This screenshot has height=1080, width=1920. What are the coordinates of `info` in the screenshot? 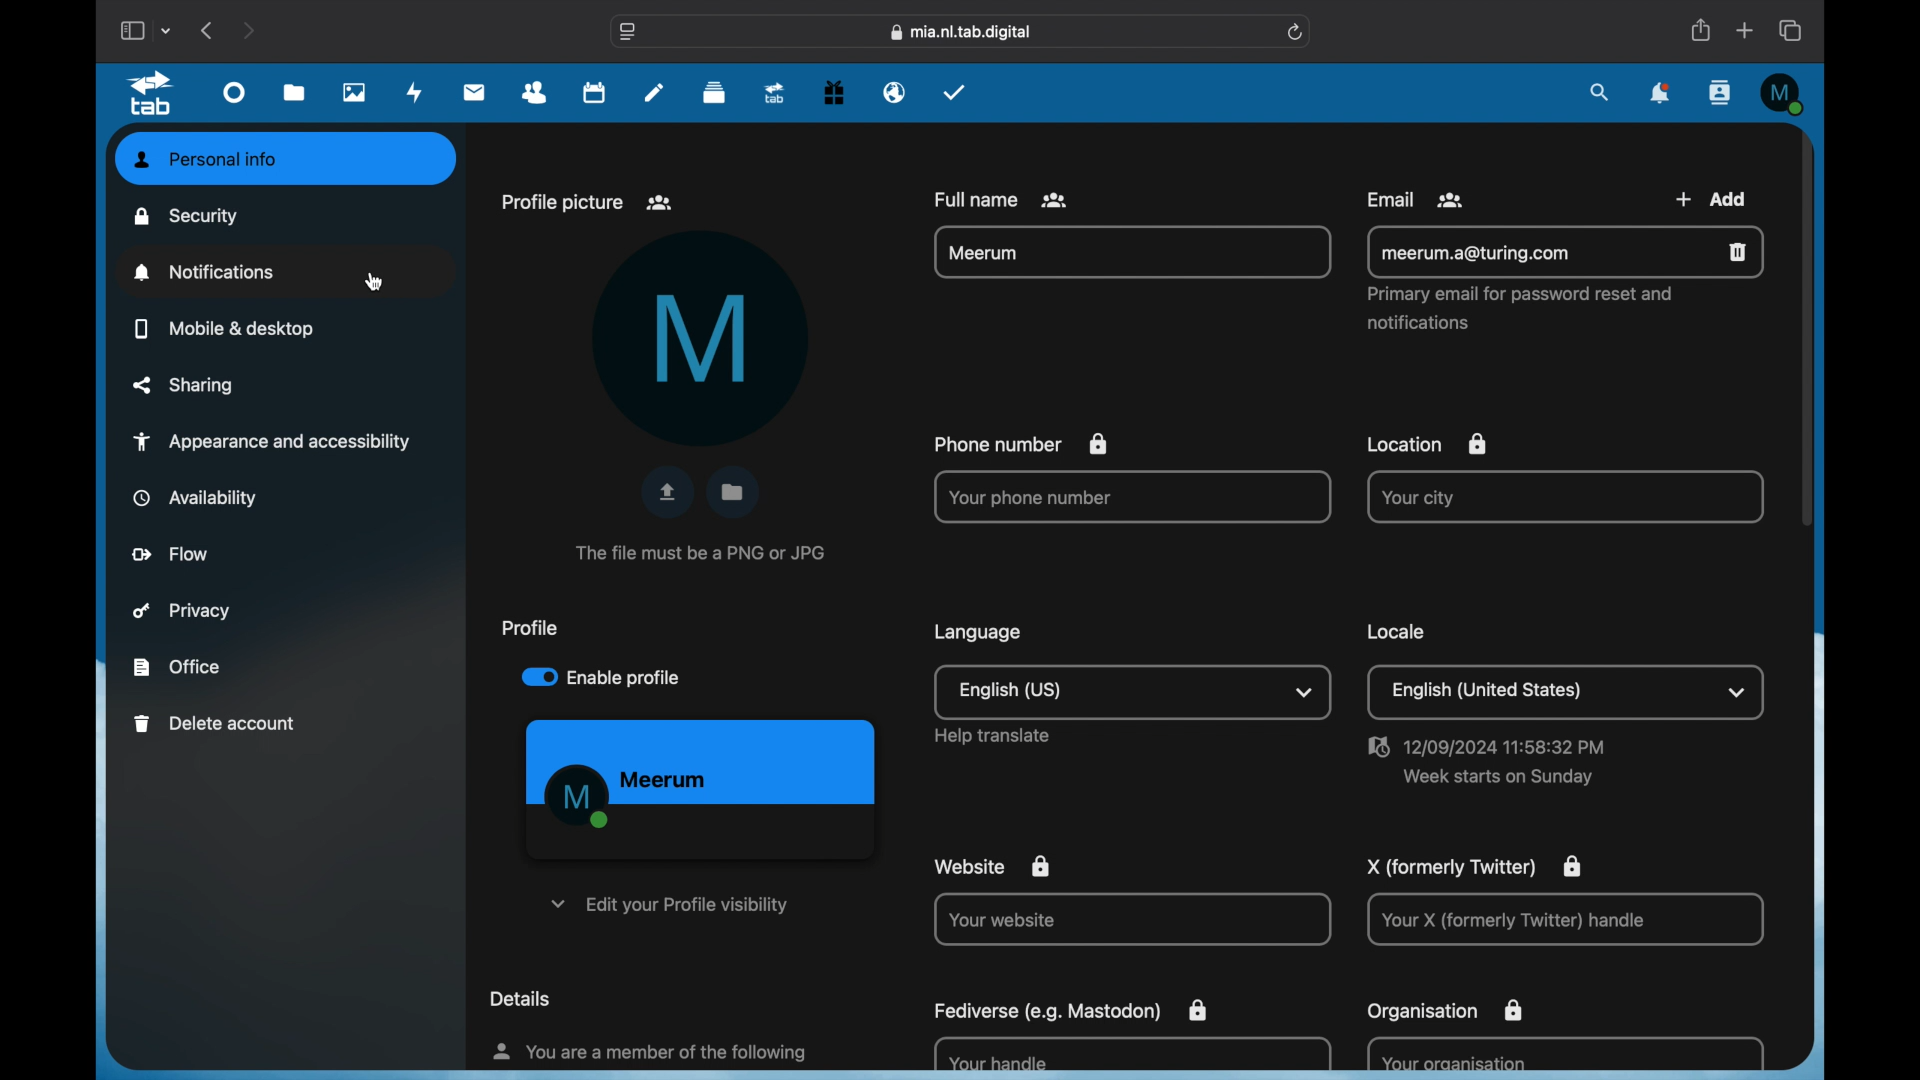 It's located at (654, 1054).